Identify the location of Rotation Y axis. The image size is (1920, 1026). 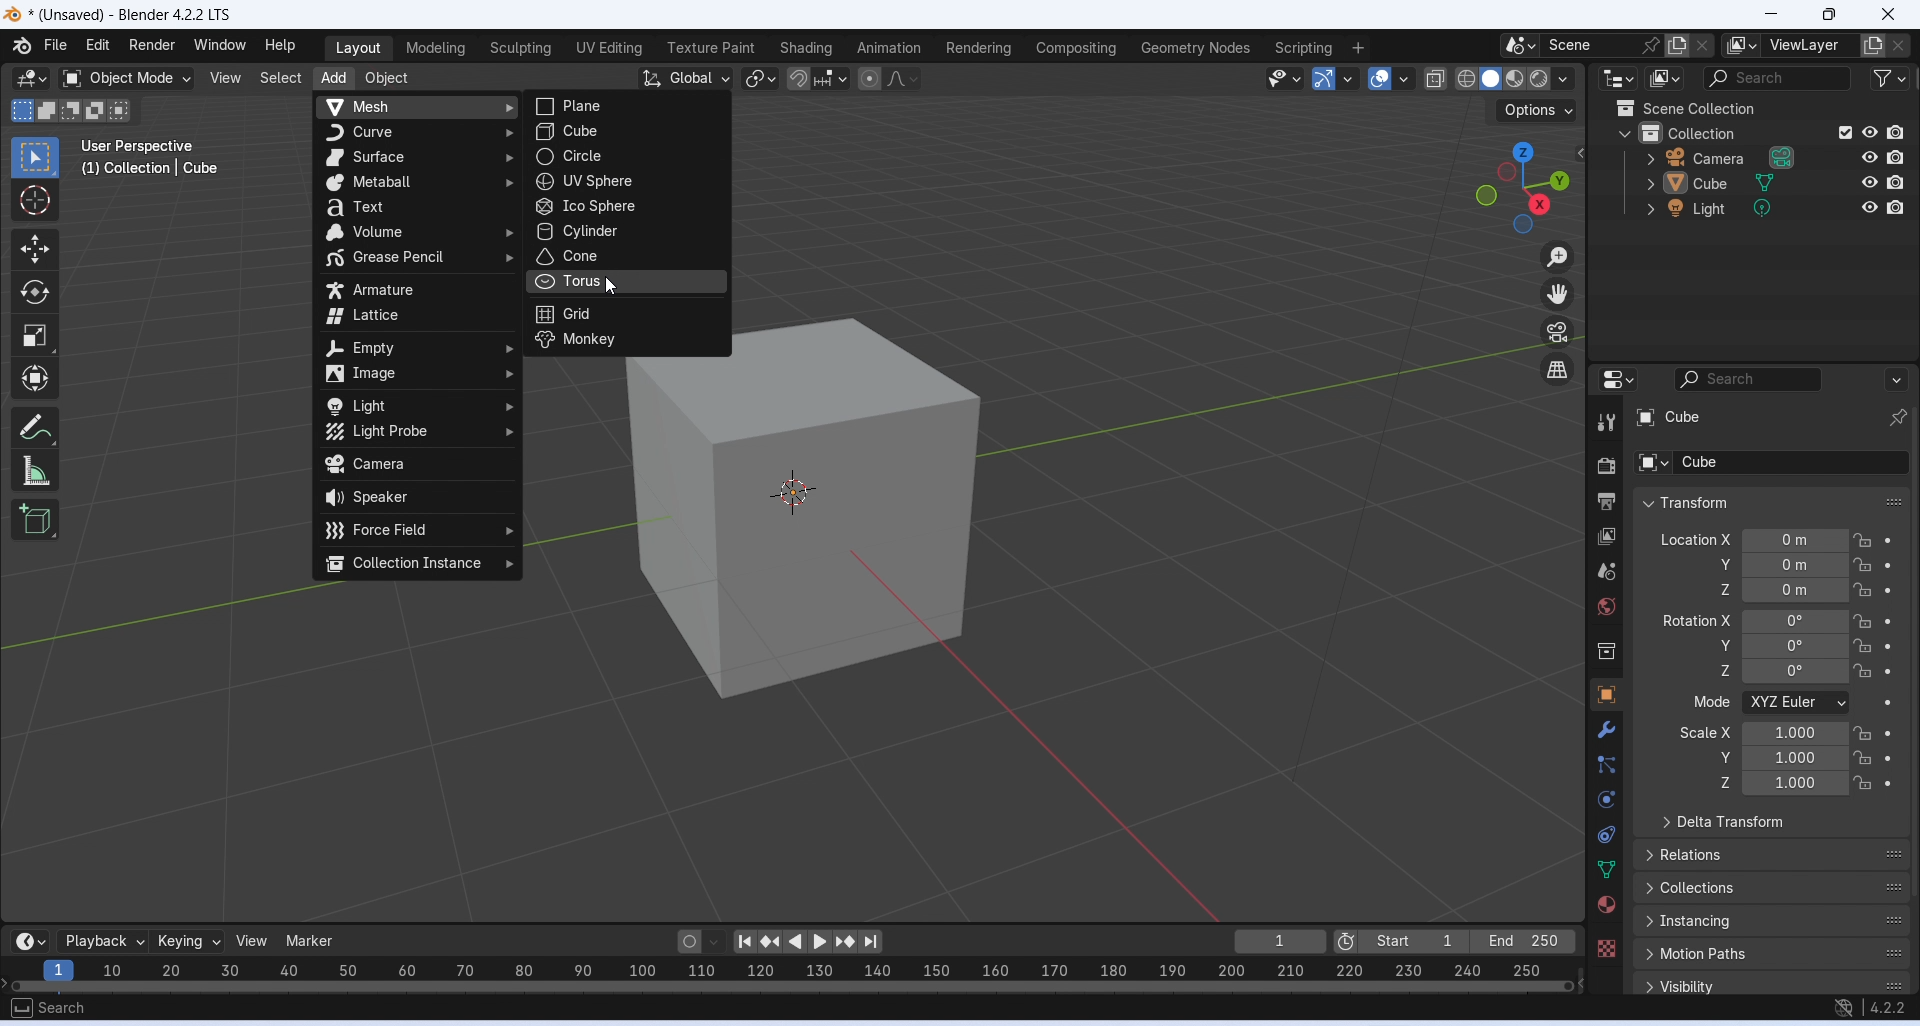
(1724, 646).